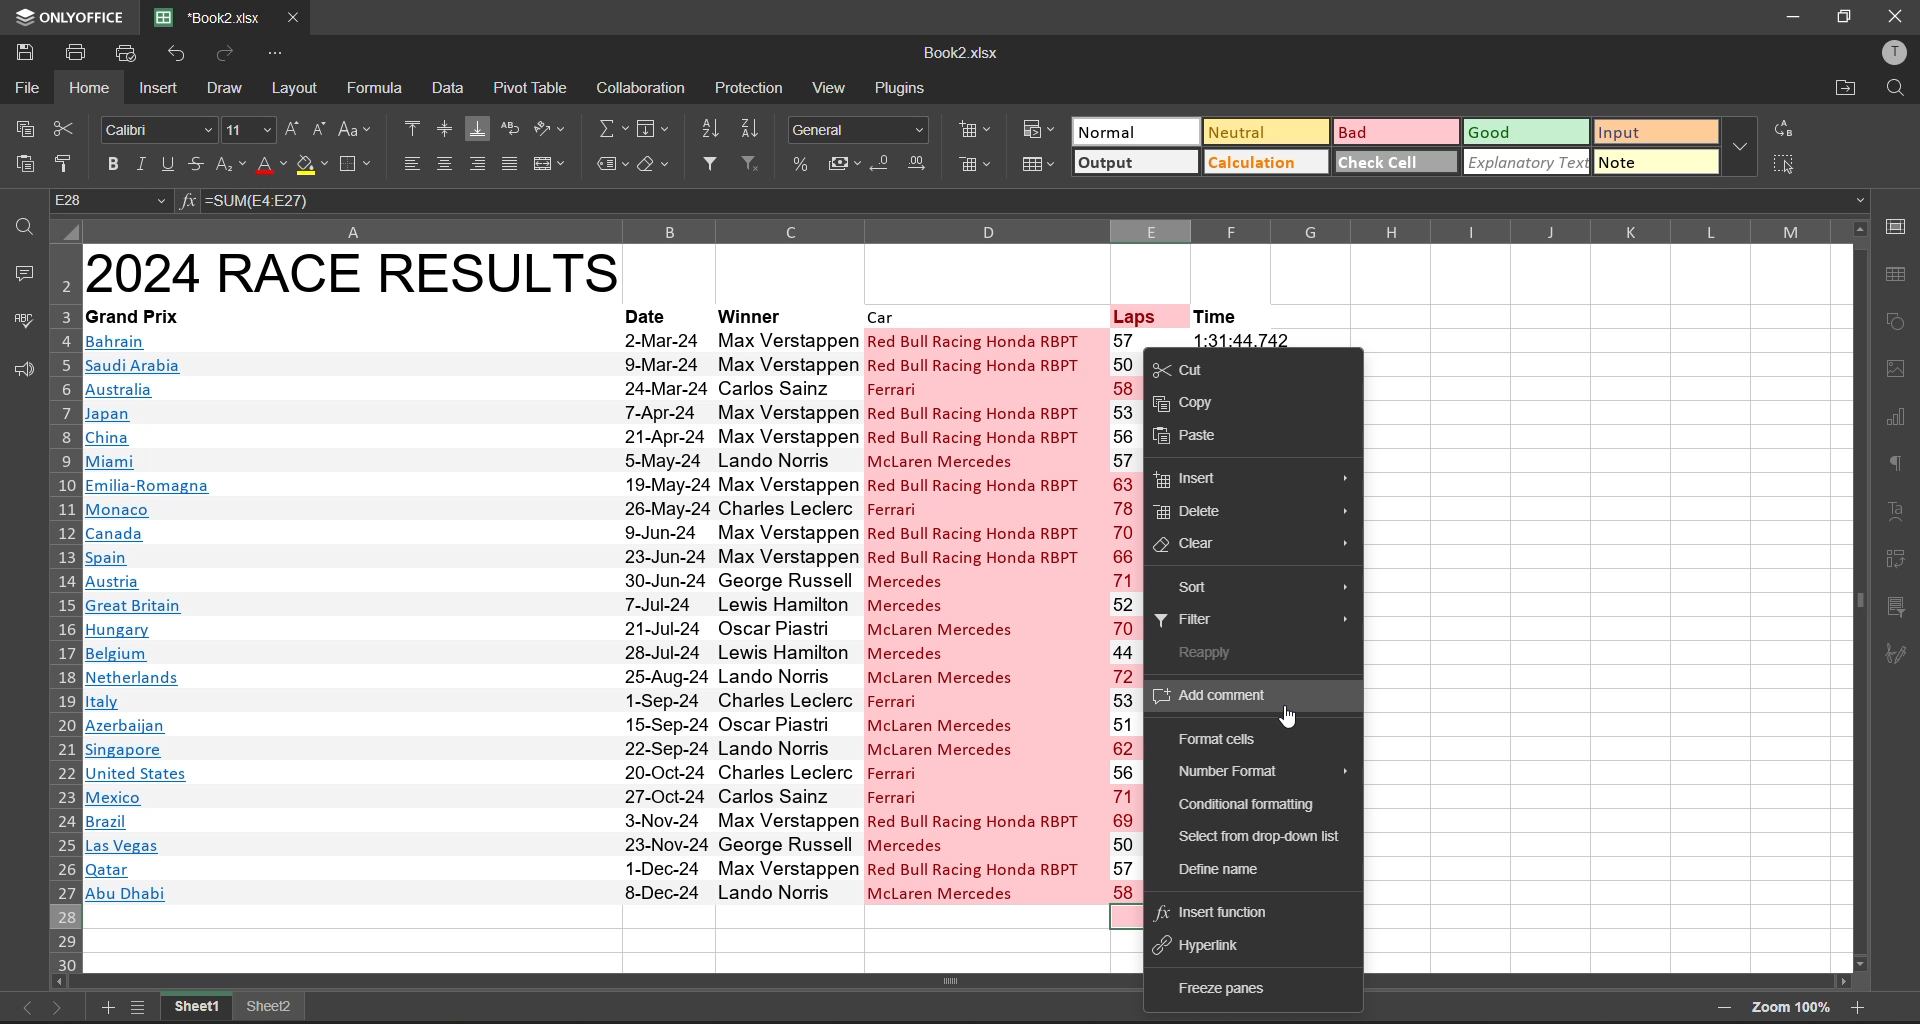  I want to click on font style, so click(157, 131).